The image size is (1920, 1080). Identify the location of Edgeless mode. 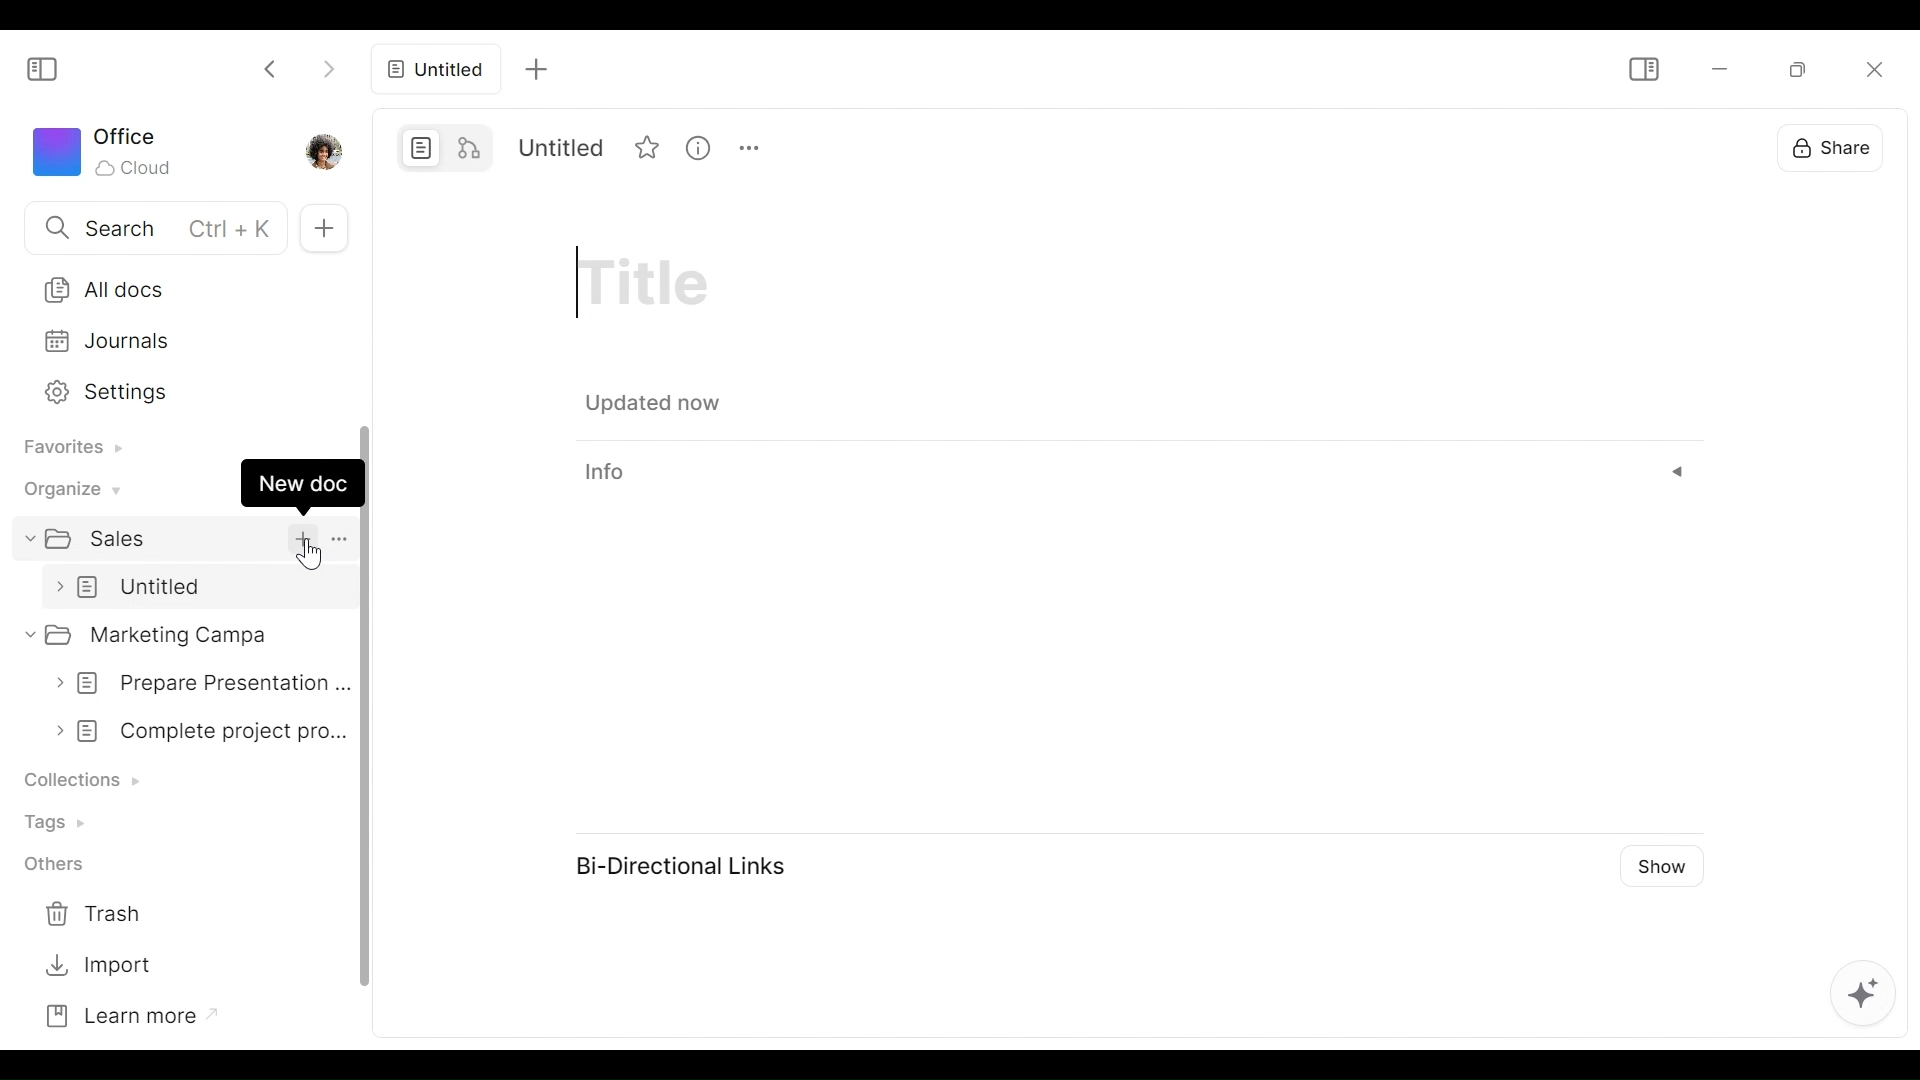
(471, 148).